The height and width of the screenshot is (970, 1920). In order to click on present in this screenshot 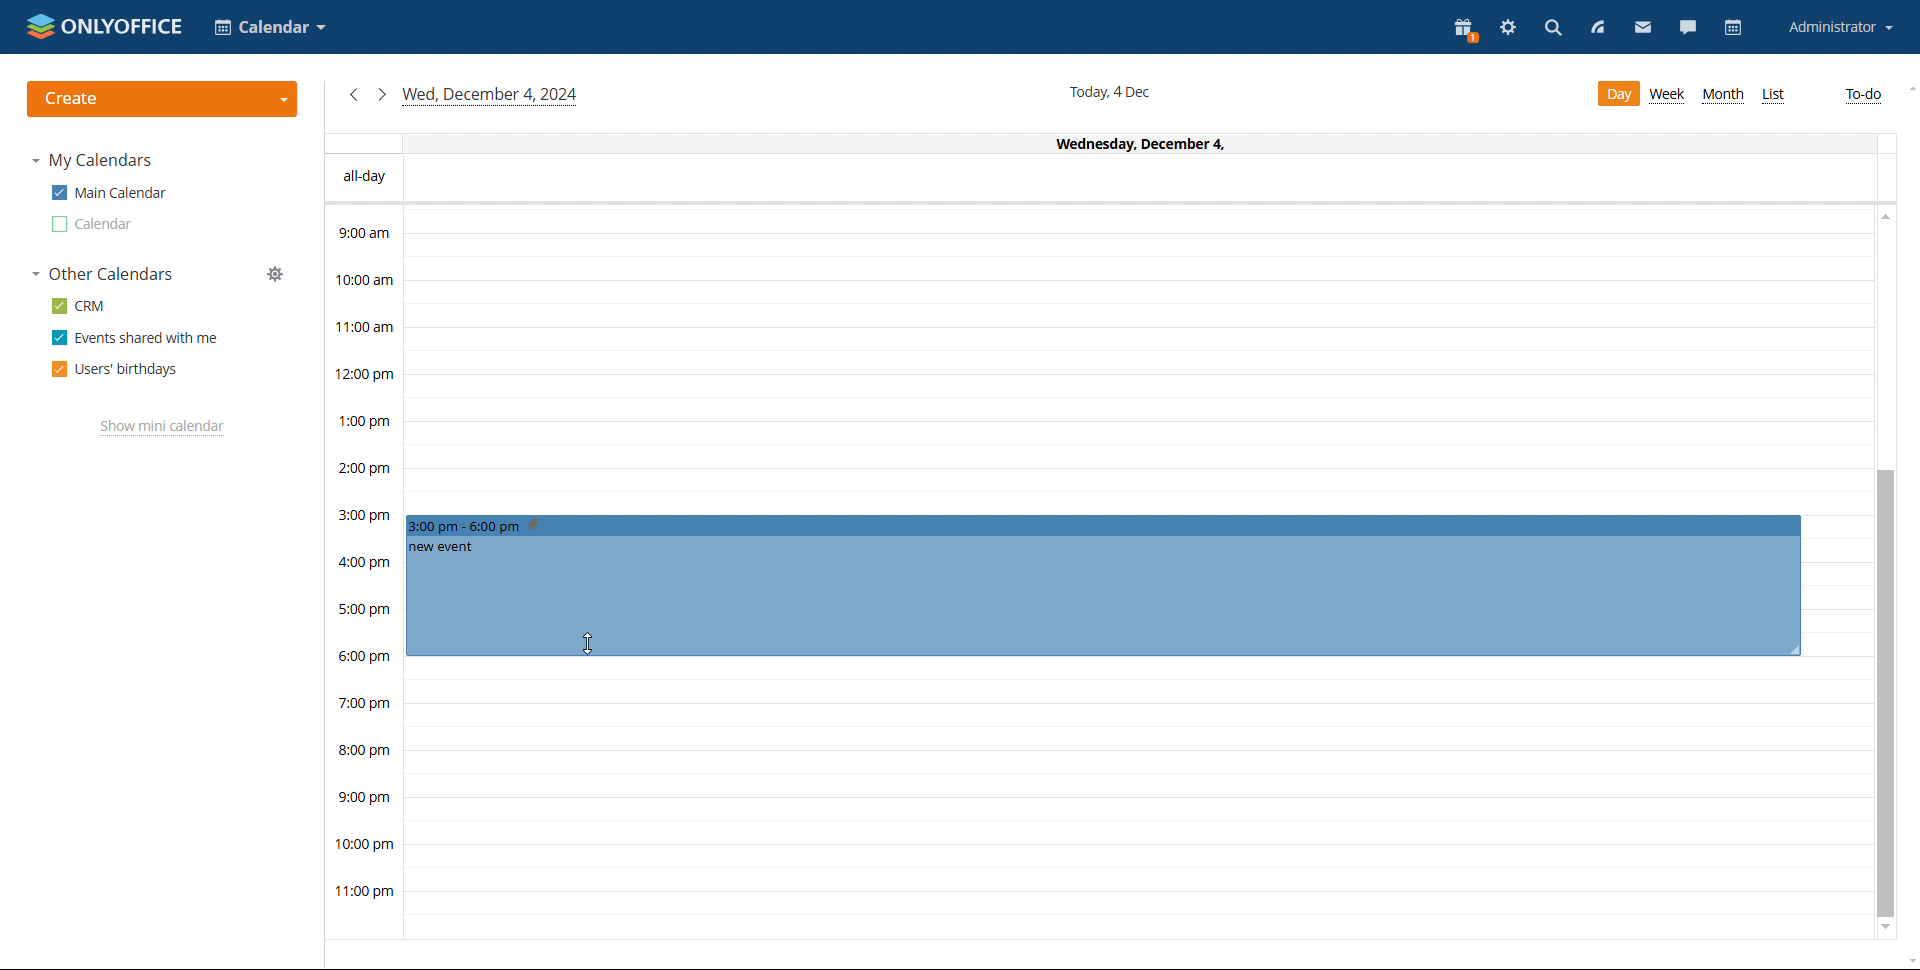, I will do `click(1464, 28)`.